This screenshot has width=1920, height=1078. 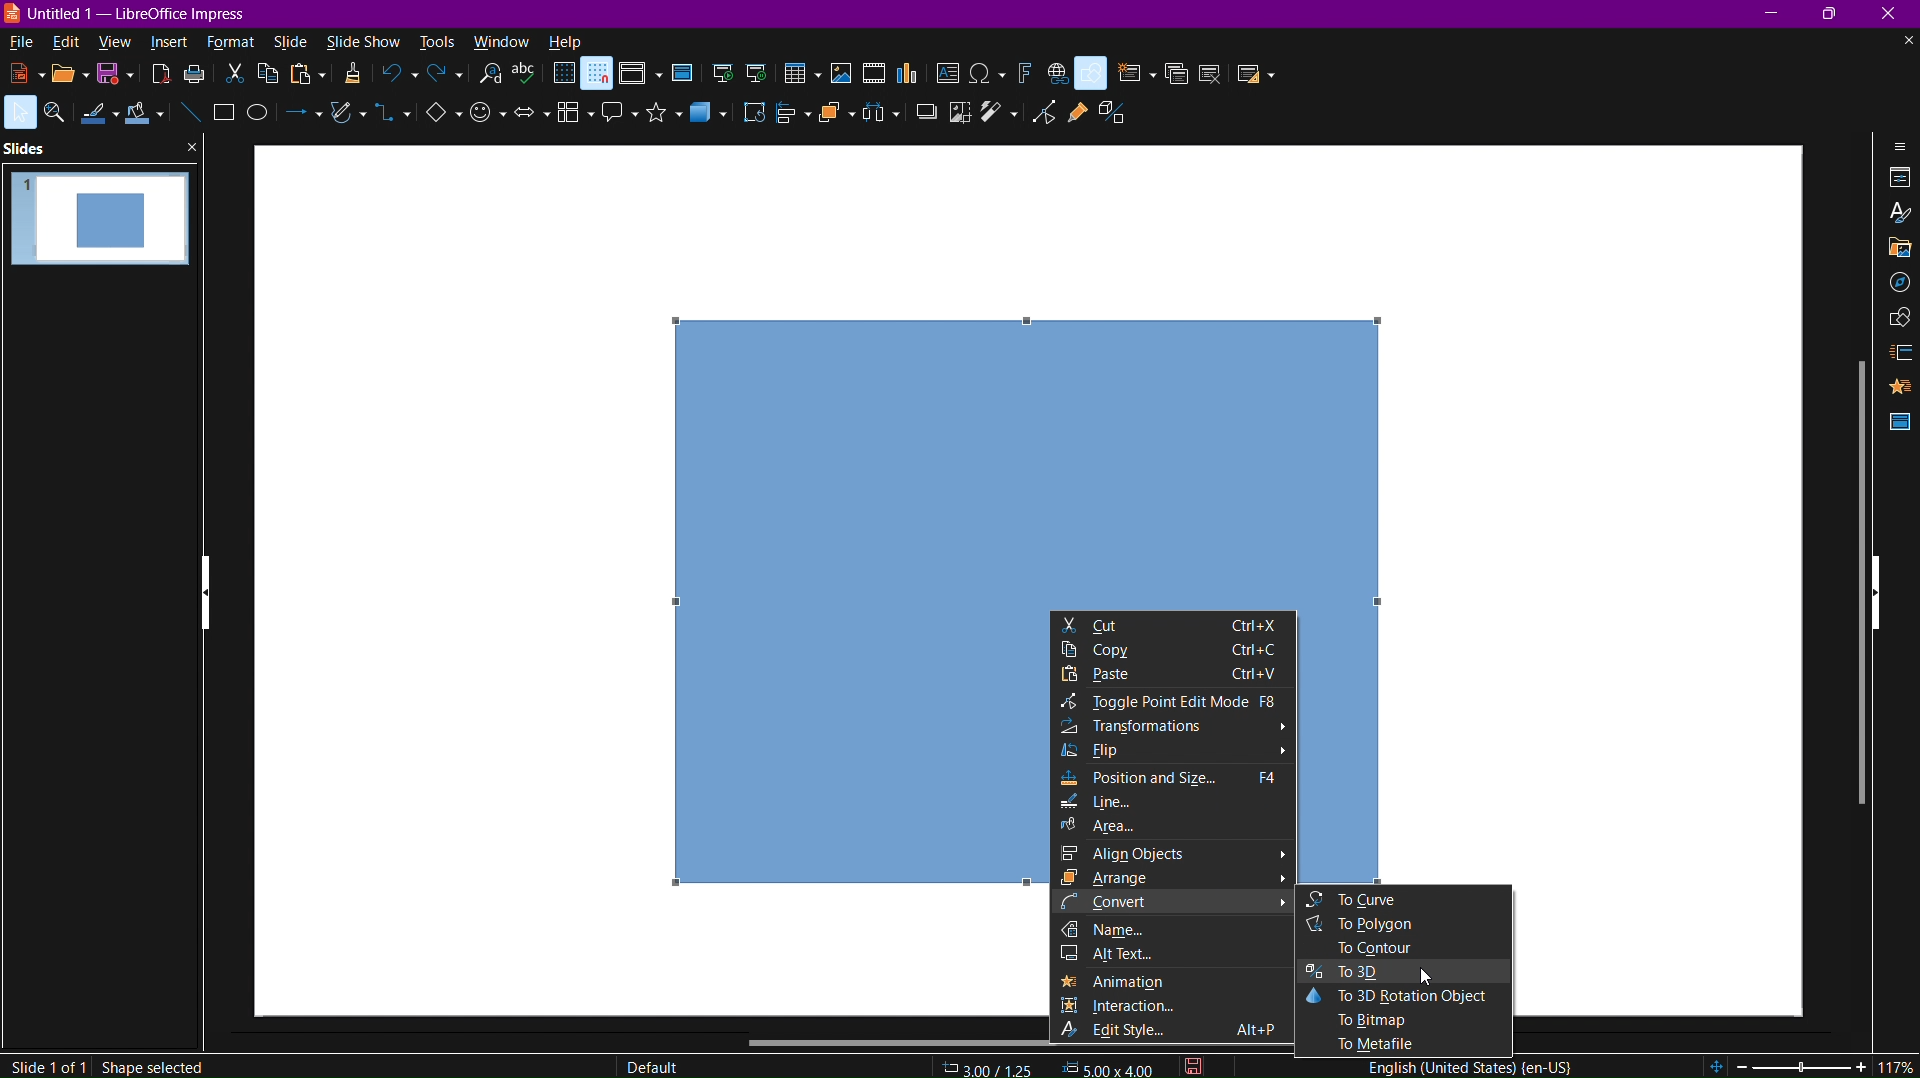 What do you see at coordinates (788, 120) in the screenshot?
I see `Align Objects` at bounding box center [788, 120].